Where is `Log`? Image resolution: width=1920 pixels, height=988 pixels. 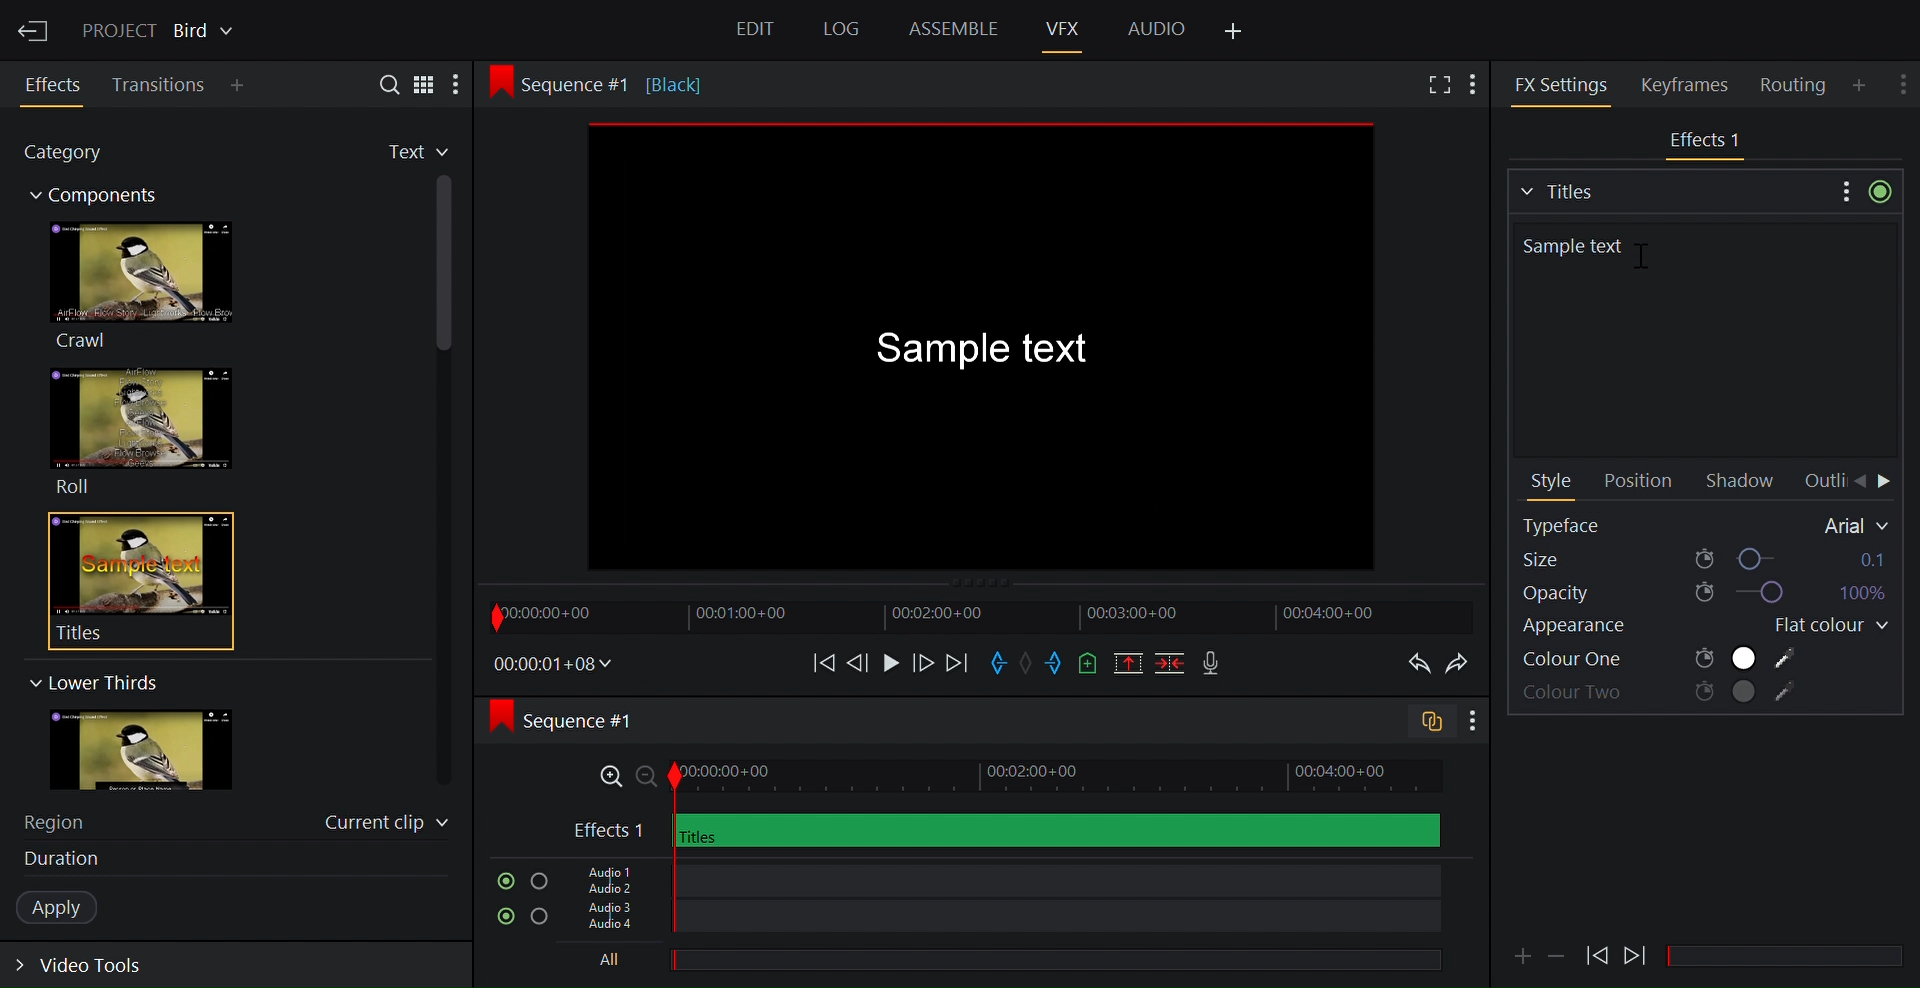 Log is located at coordinates (838, 30).